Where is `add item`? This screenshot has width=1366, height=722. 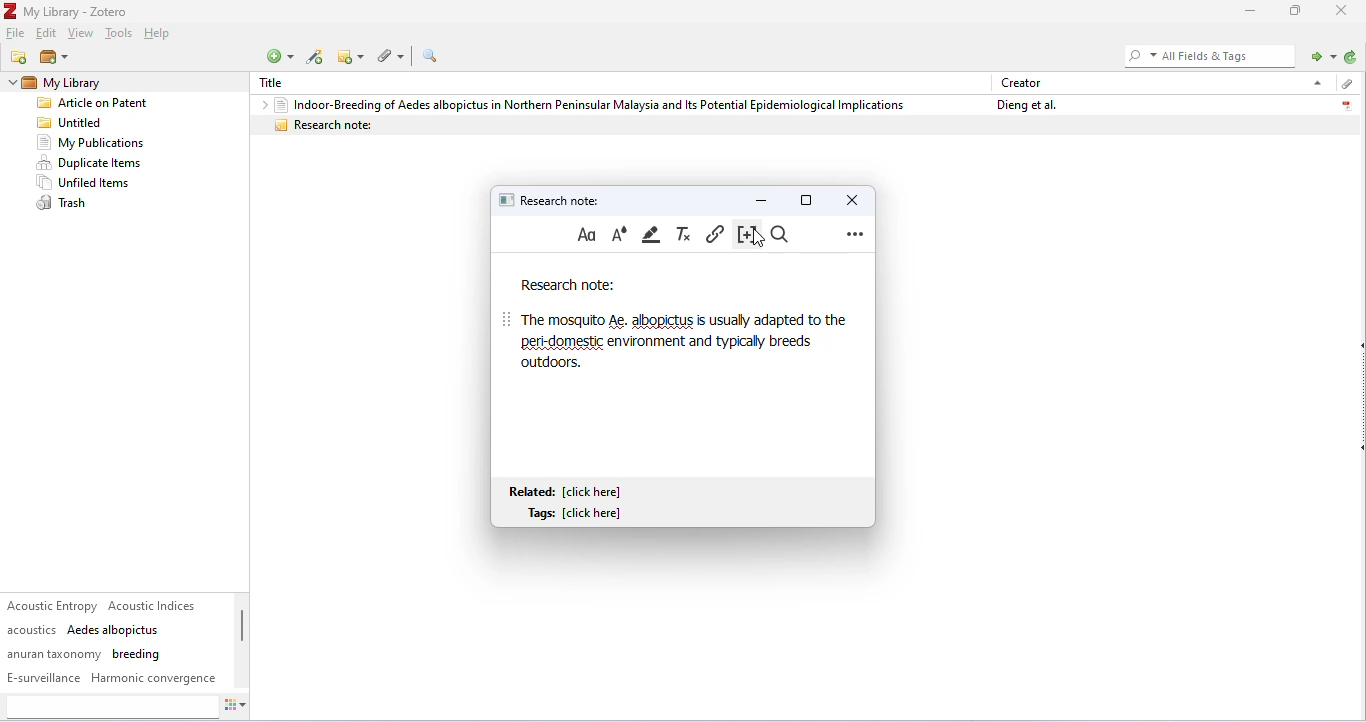
add item is located at coordinates (316, 57).